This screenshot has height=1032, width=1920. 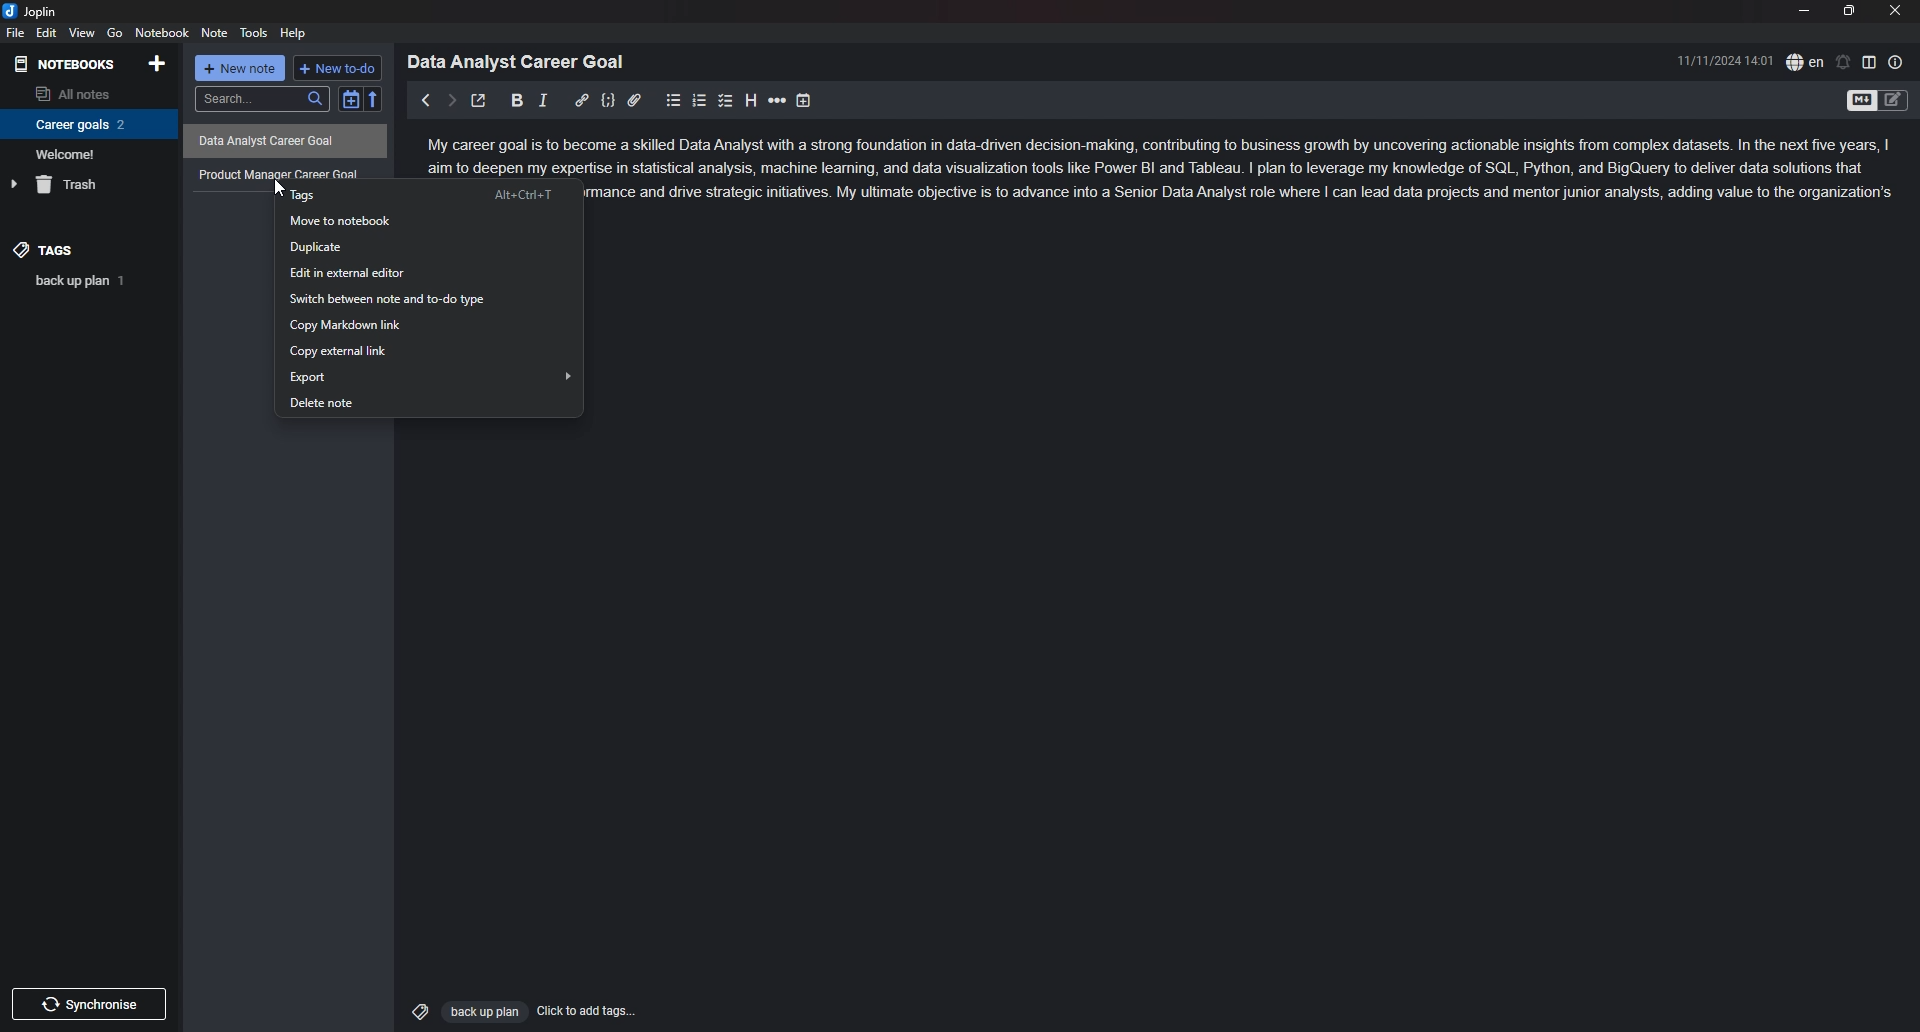 I want to click on + new note, so click(x=240, y=68).